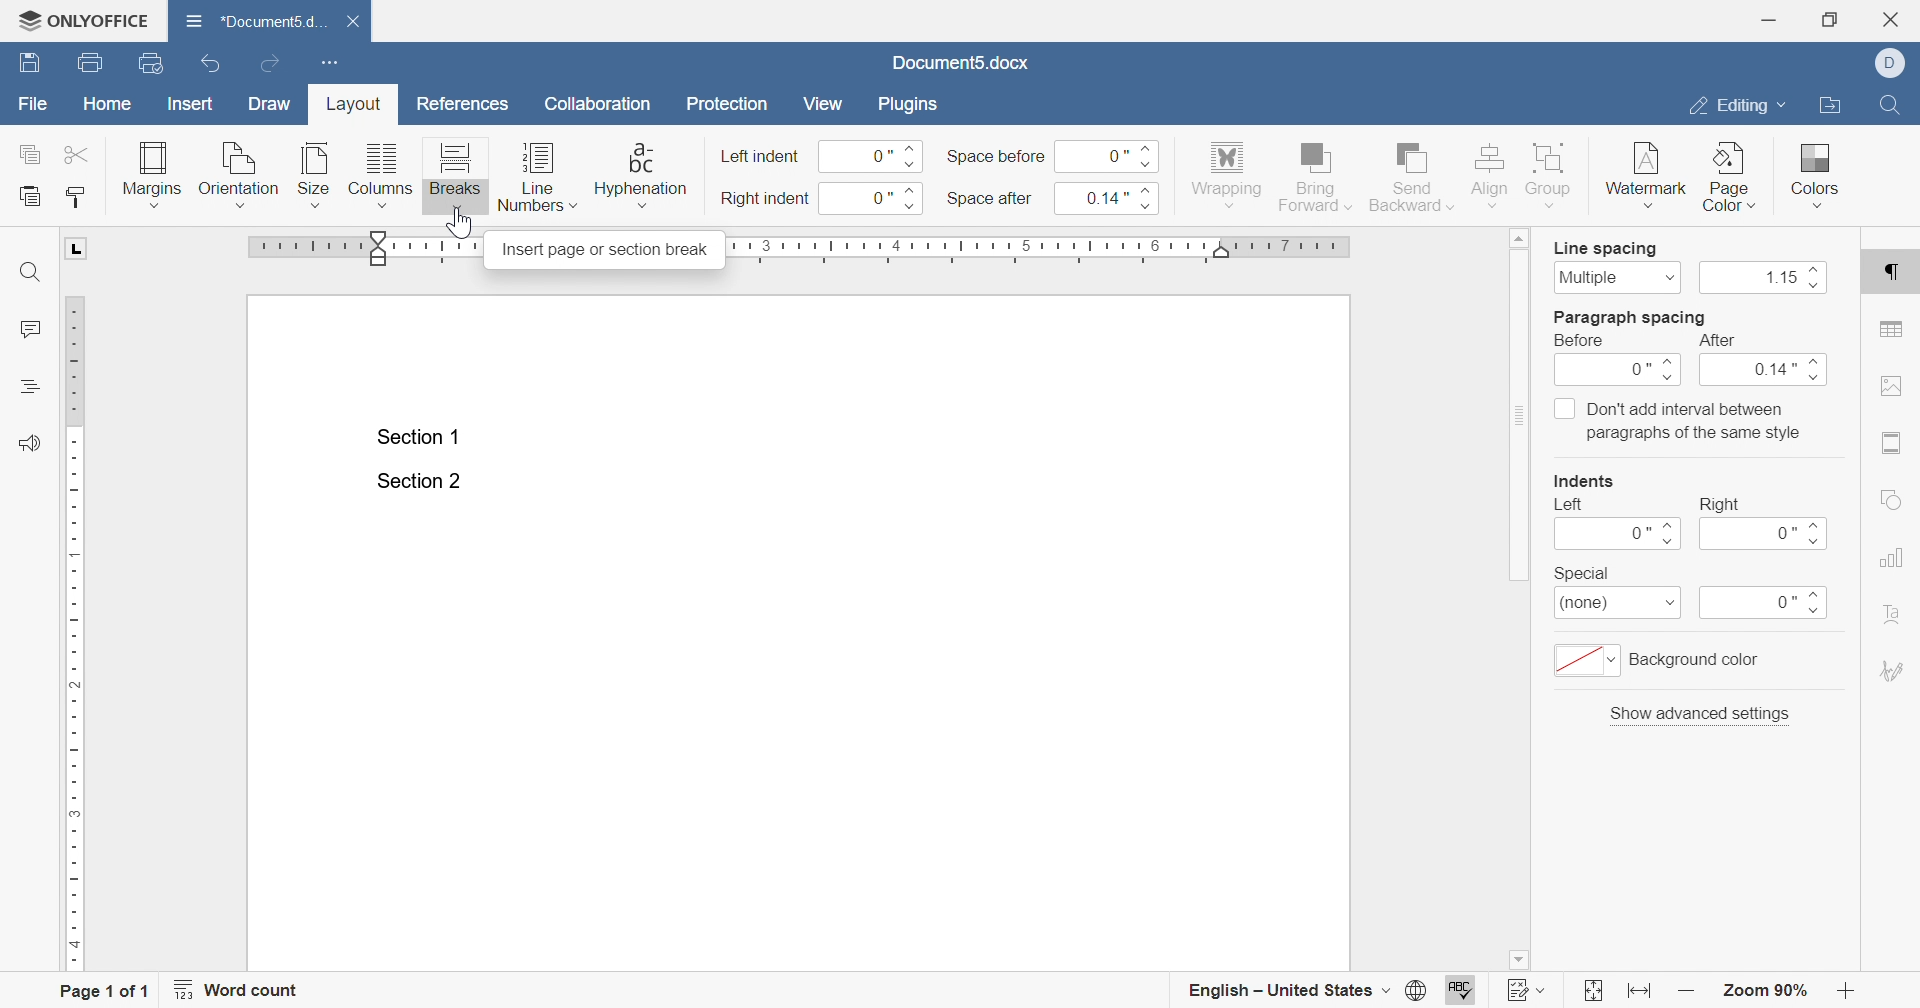  Describe the element at coordinates (1765, 604) in the screenshot. I see `0` at that location.